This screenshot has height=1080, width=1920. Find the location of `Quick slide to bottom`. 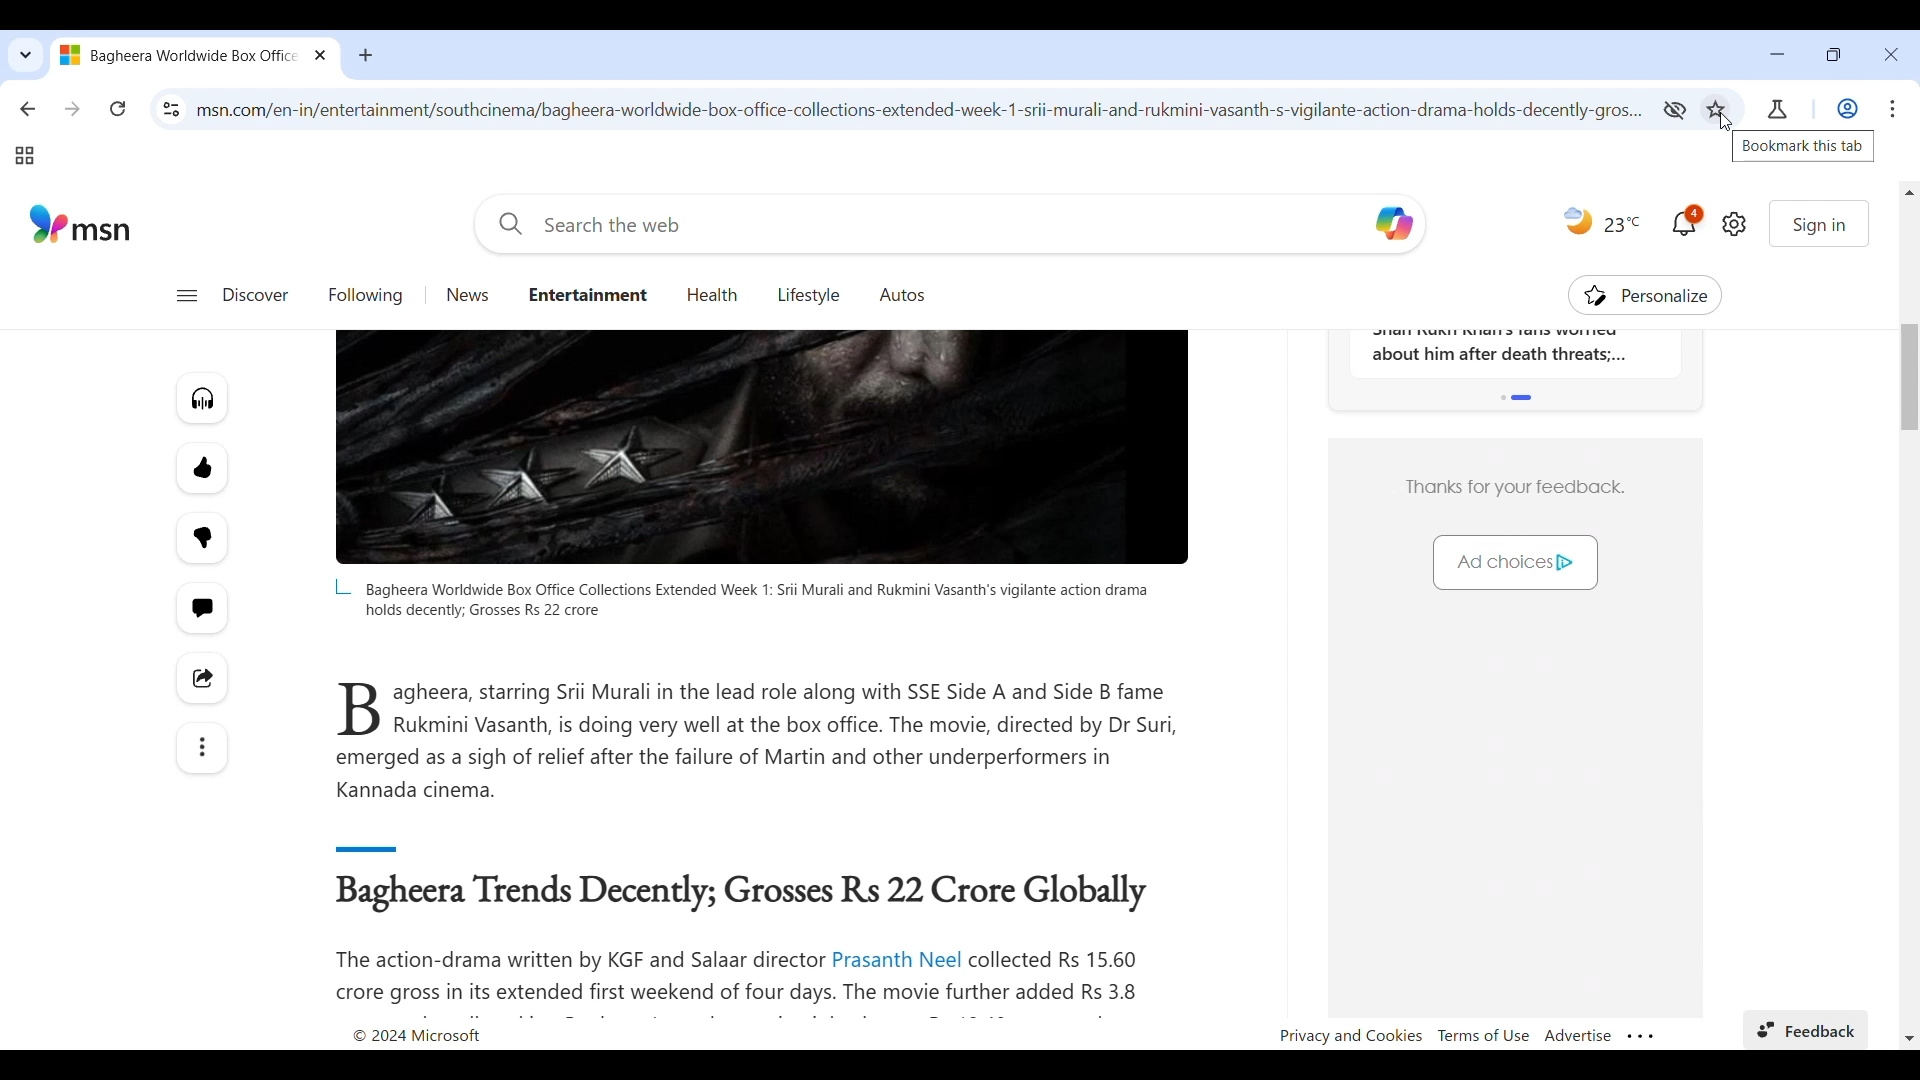

Quick slide to bottom is located at coordinates (1909, 1038).